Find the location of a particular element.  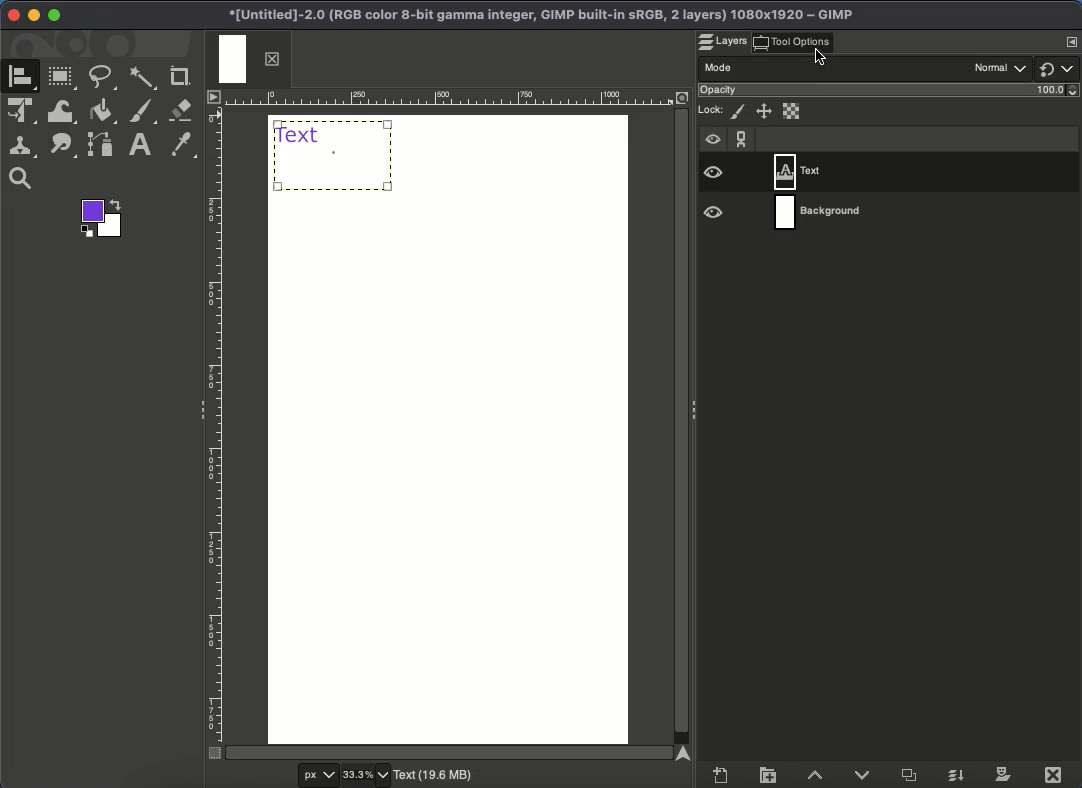

Layers is located at coordinates (724, 42).